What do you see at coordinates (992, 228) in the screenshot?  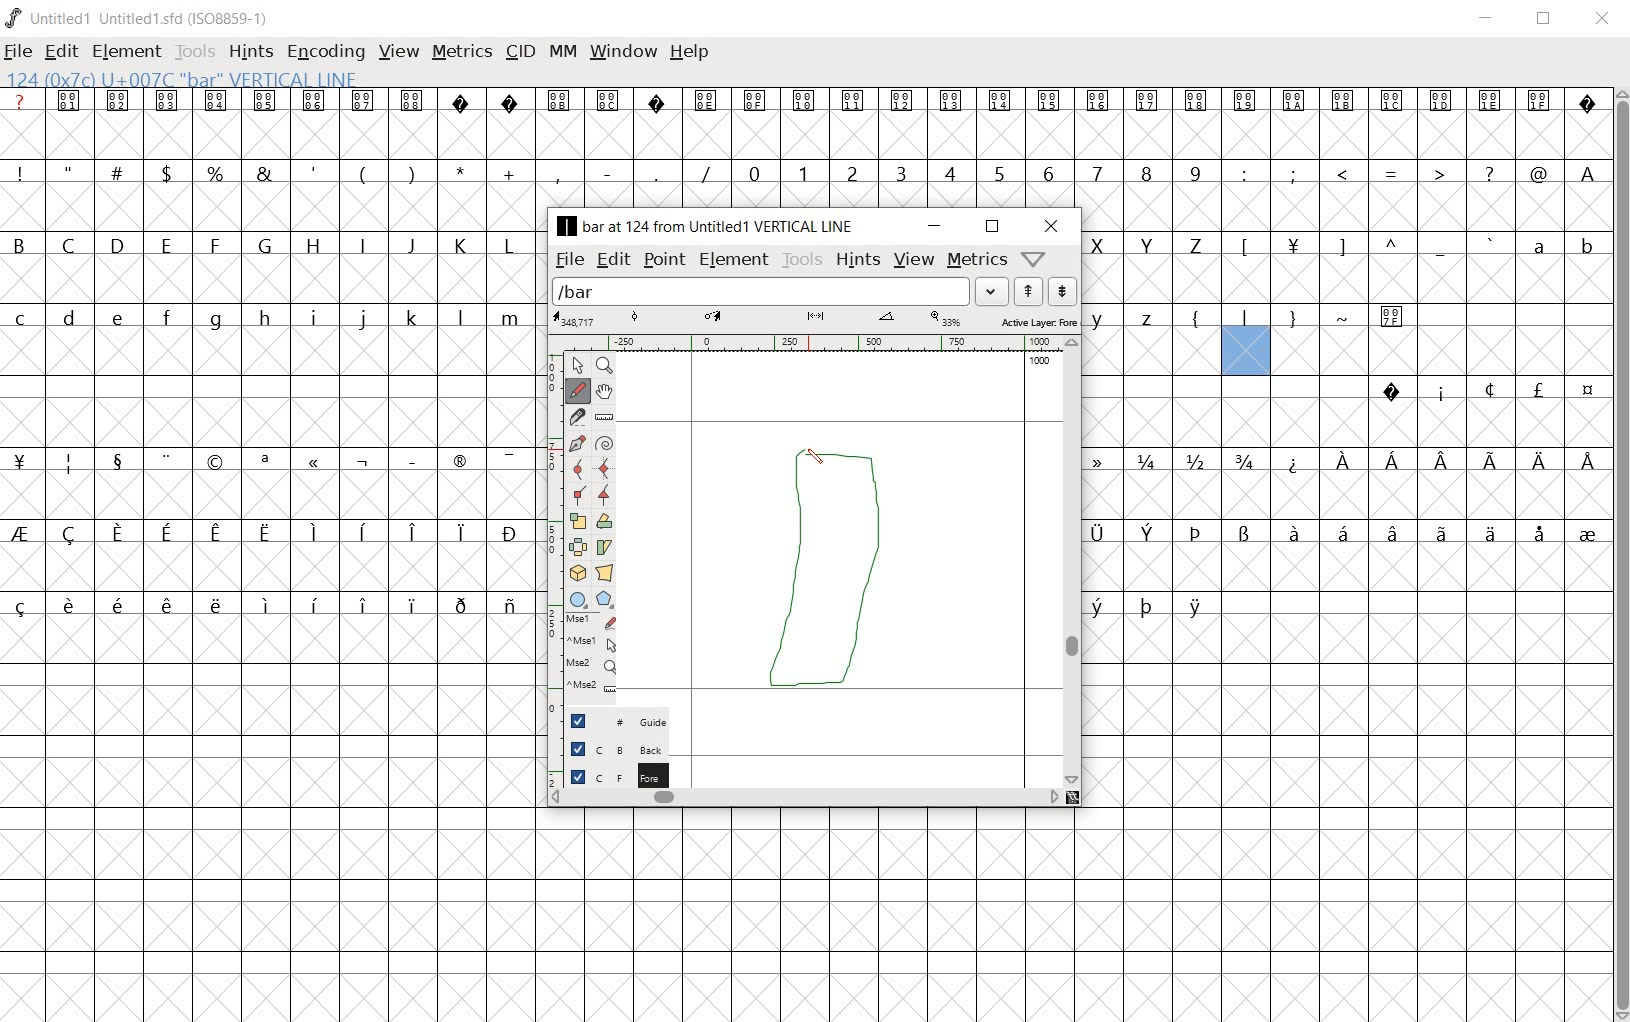 I see `restore down` at bounding box center [992, 228].